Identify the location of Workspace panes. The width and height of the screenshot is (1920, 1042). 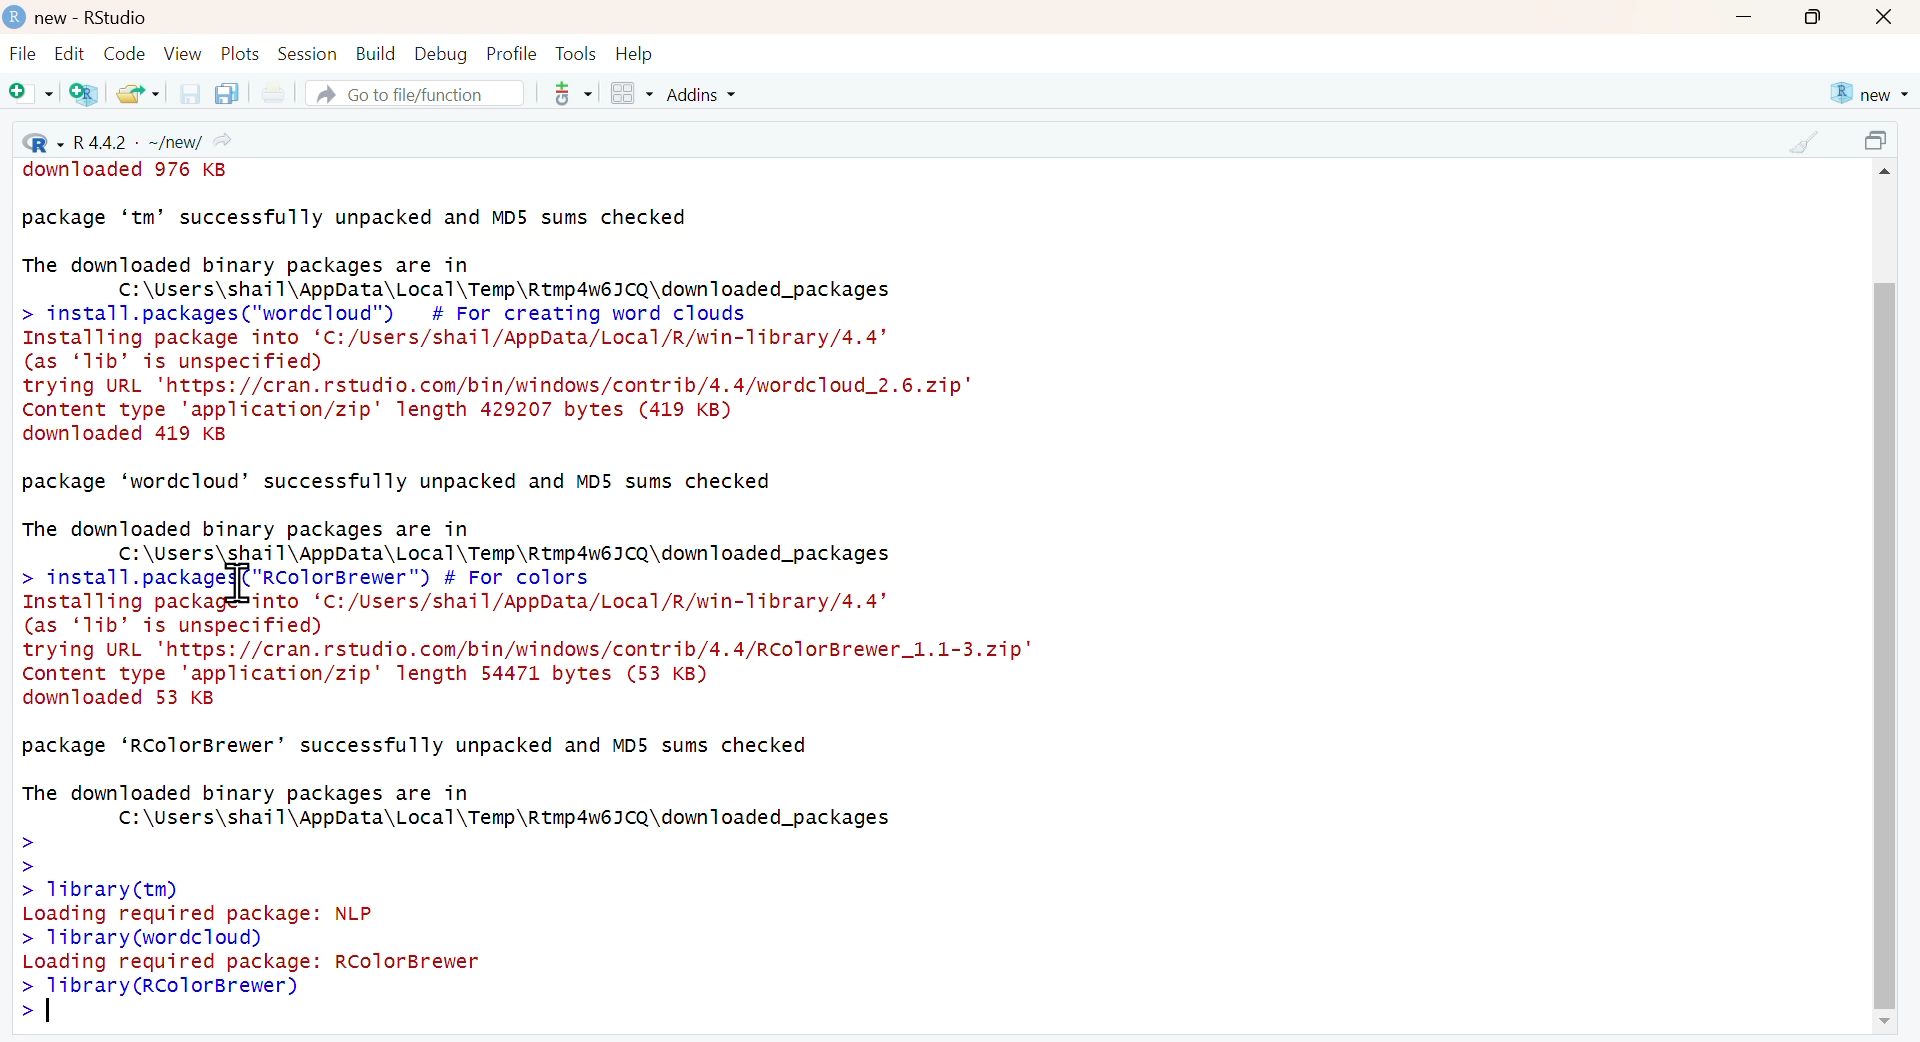
(630, 94).